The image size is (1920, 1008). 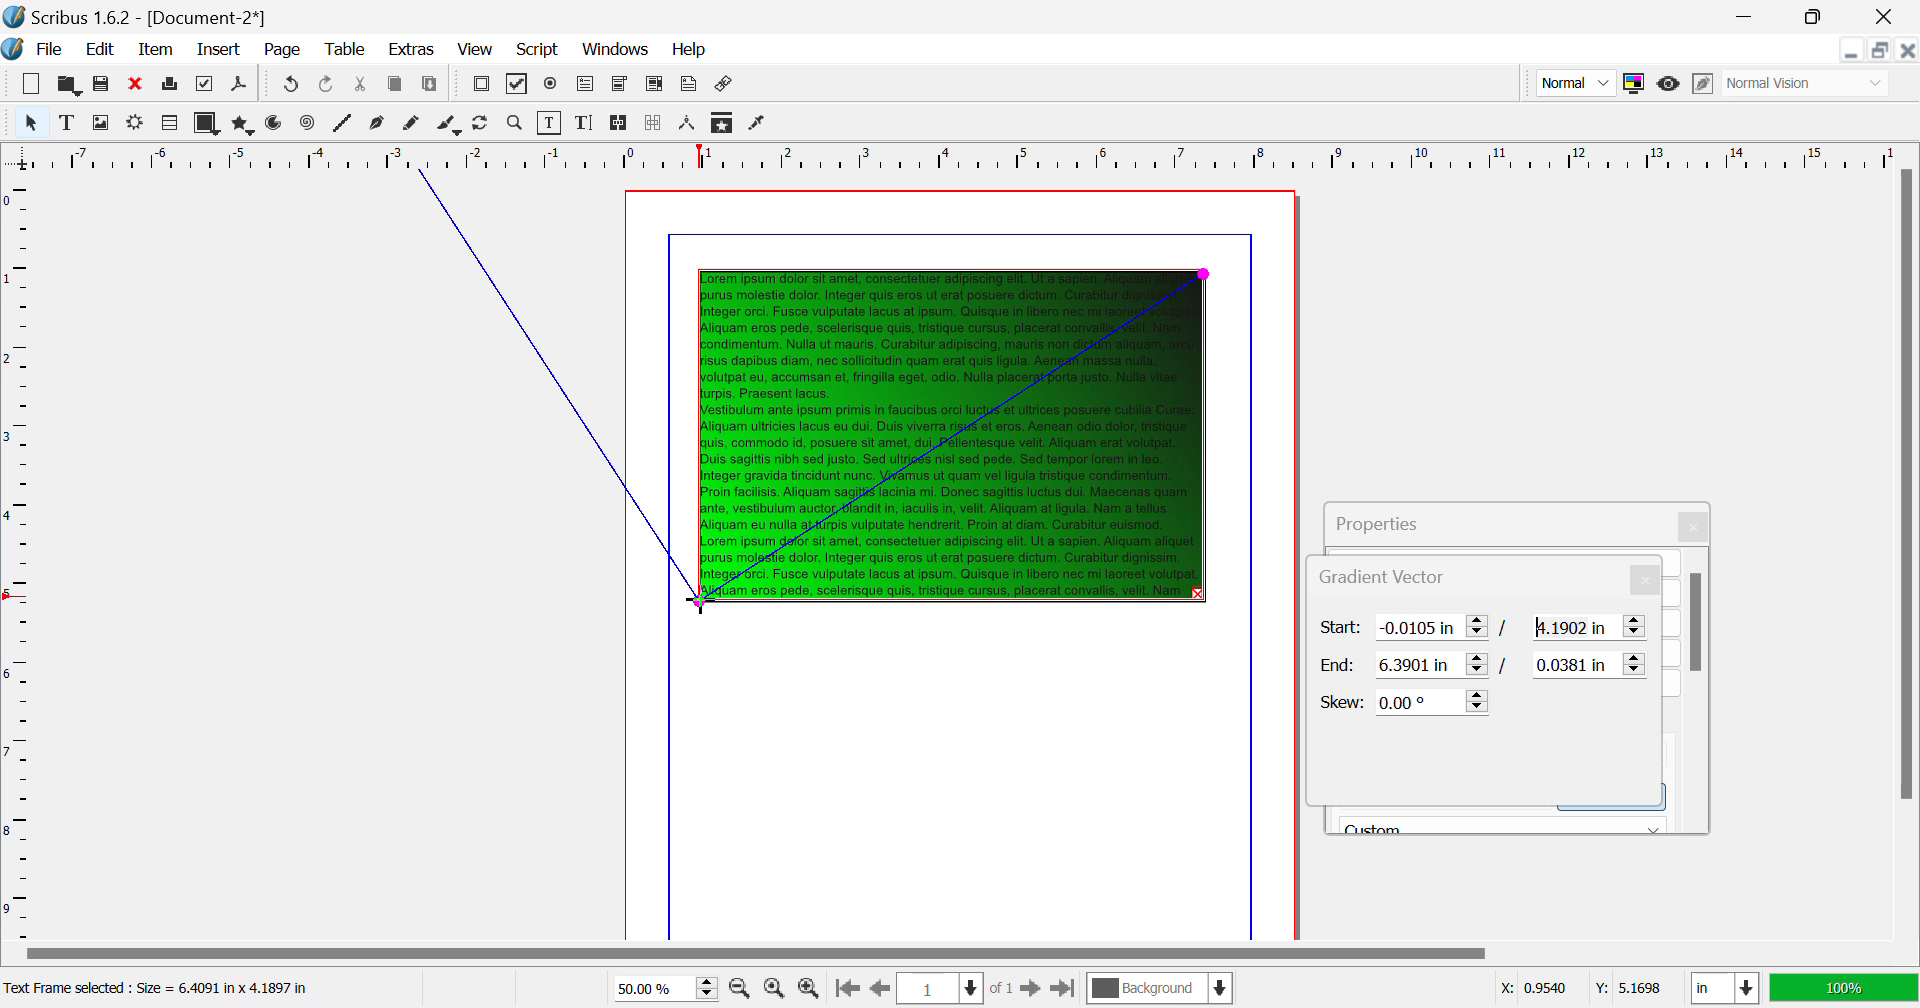 I want to click on Vertical Page Margin, so click(x=990, y=156).